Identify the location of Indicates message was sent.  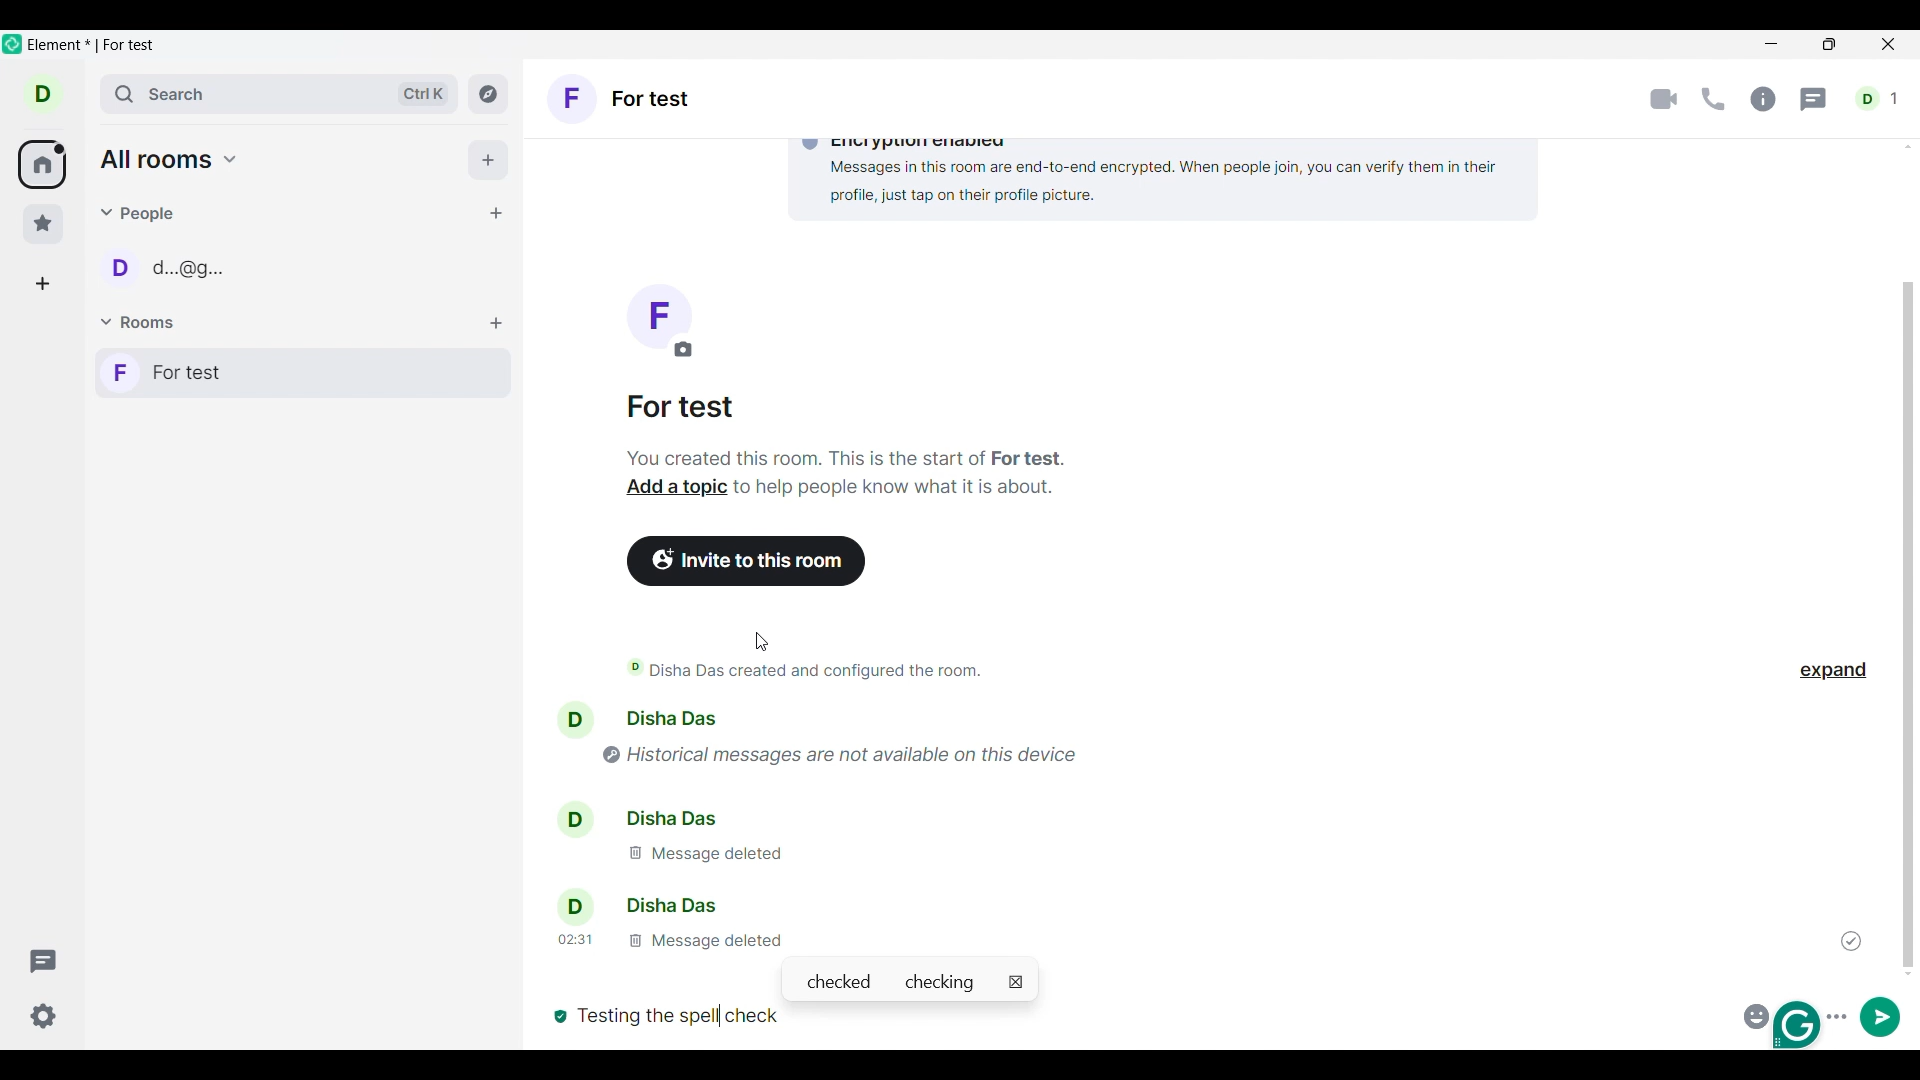
(1851, 941).